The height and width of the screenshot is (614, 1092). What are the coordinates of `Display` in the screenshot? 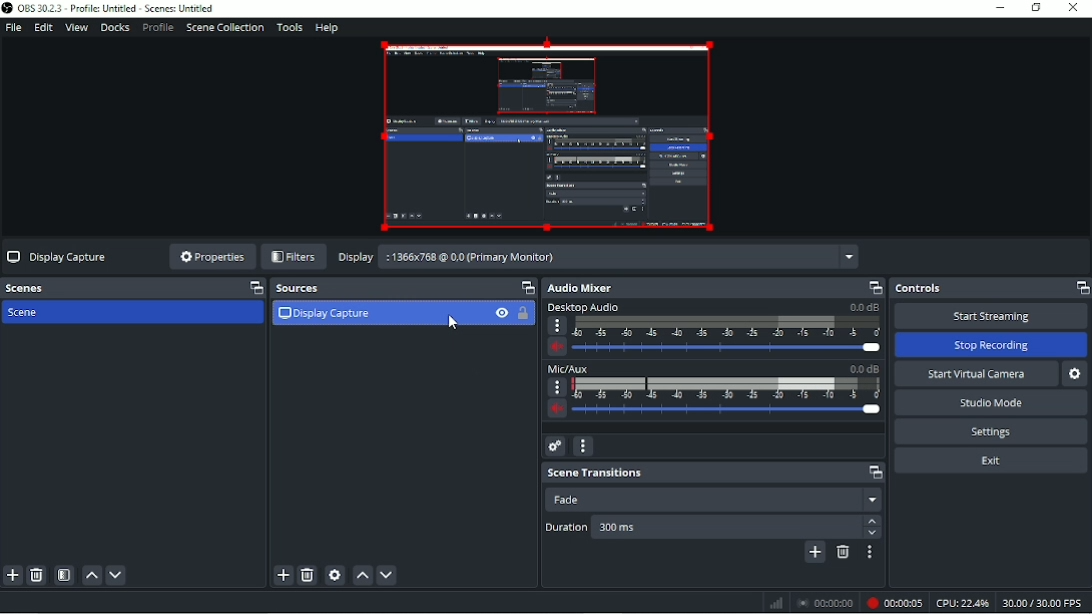 It's located at (353, 260).